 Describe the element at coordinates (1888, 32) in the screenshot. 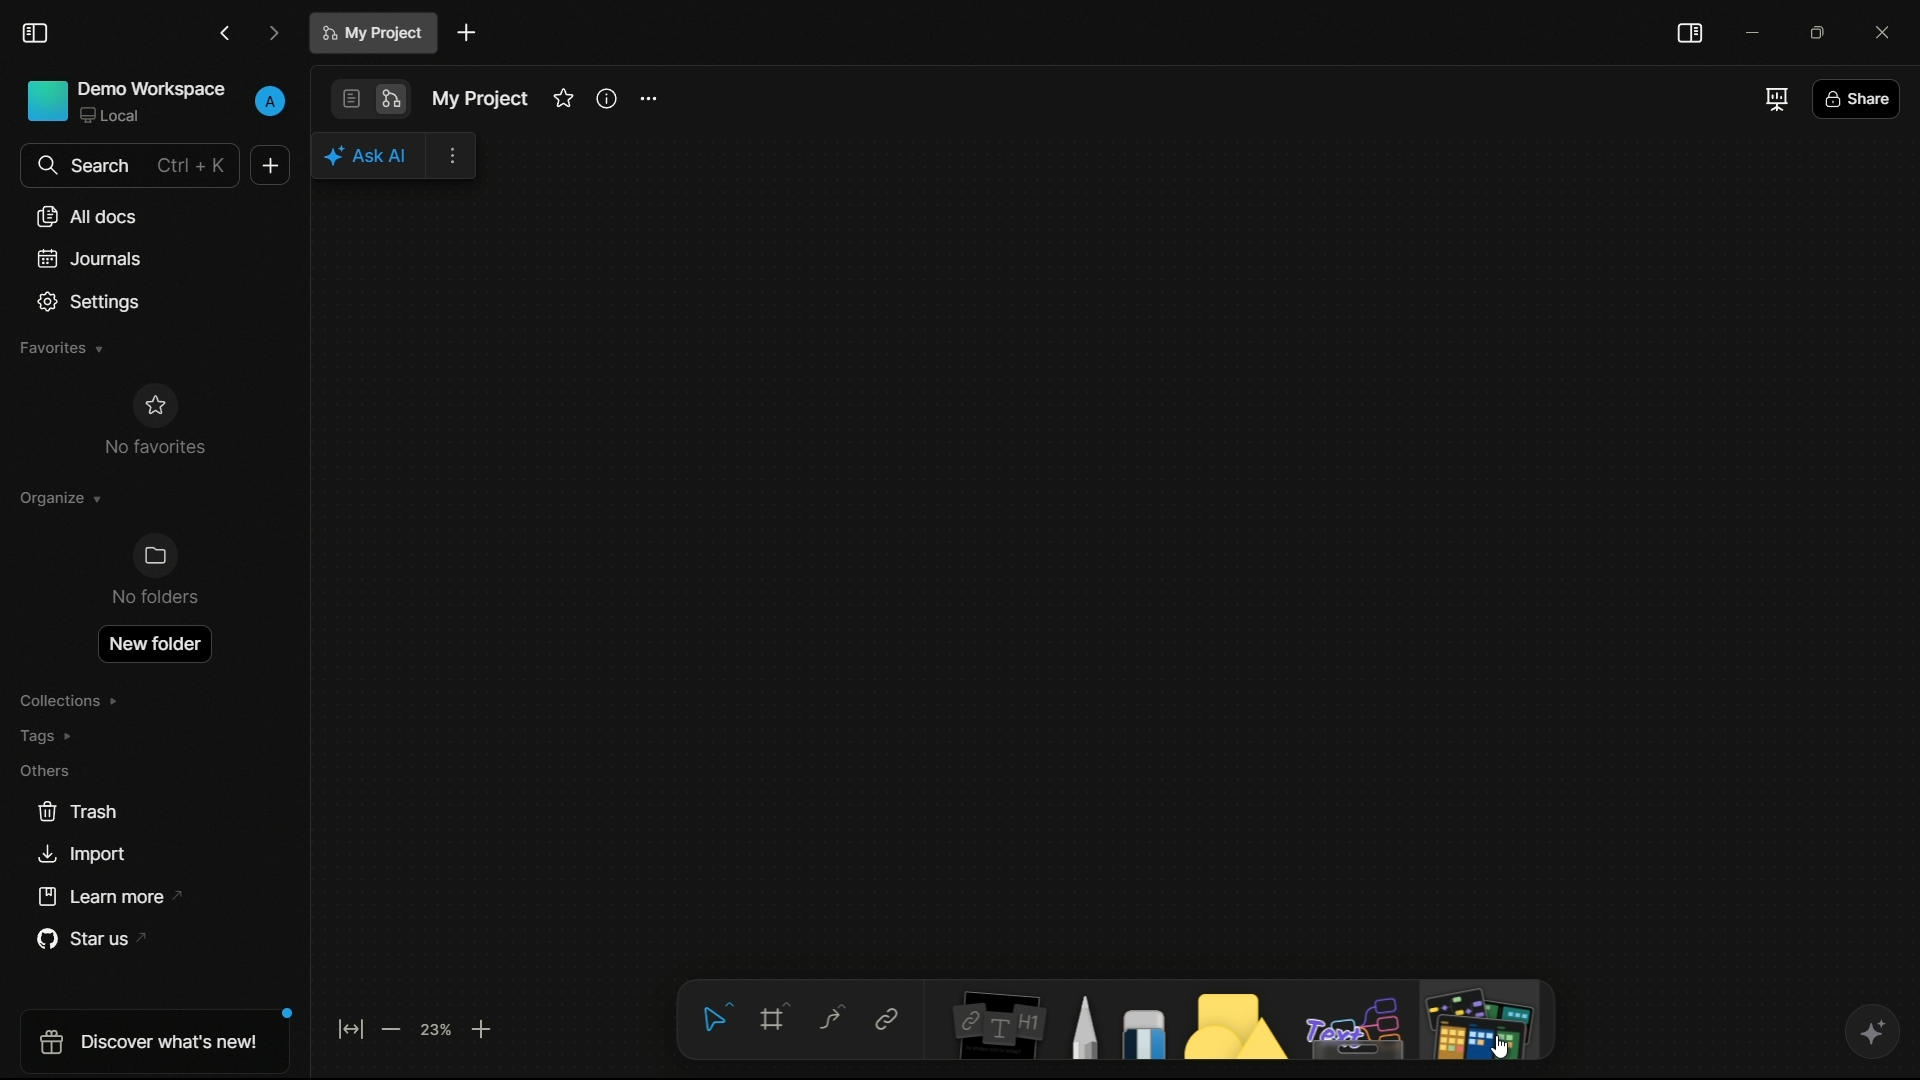

I see `close app` at that location.